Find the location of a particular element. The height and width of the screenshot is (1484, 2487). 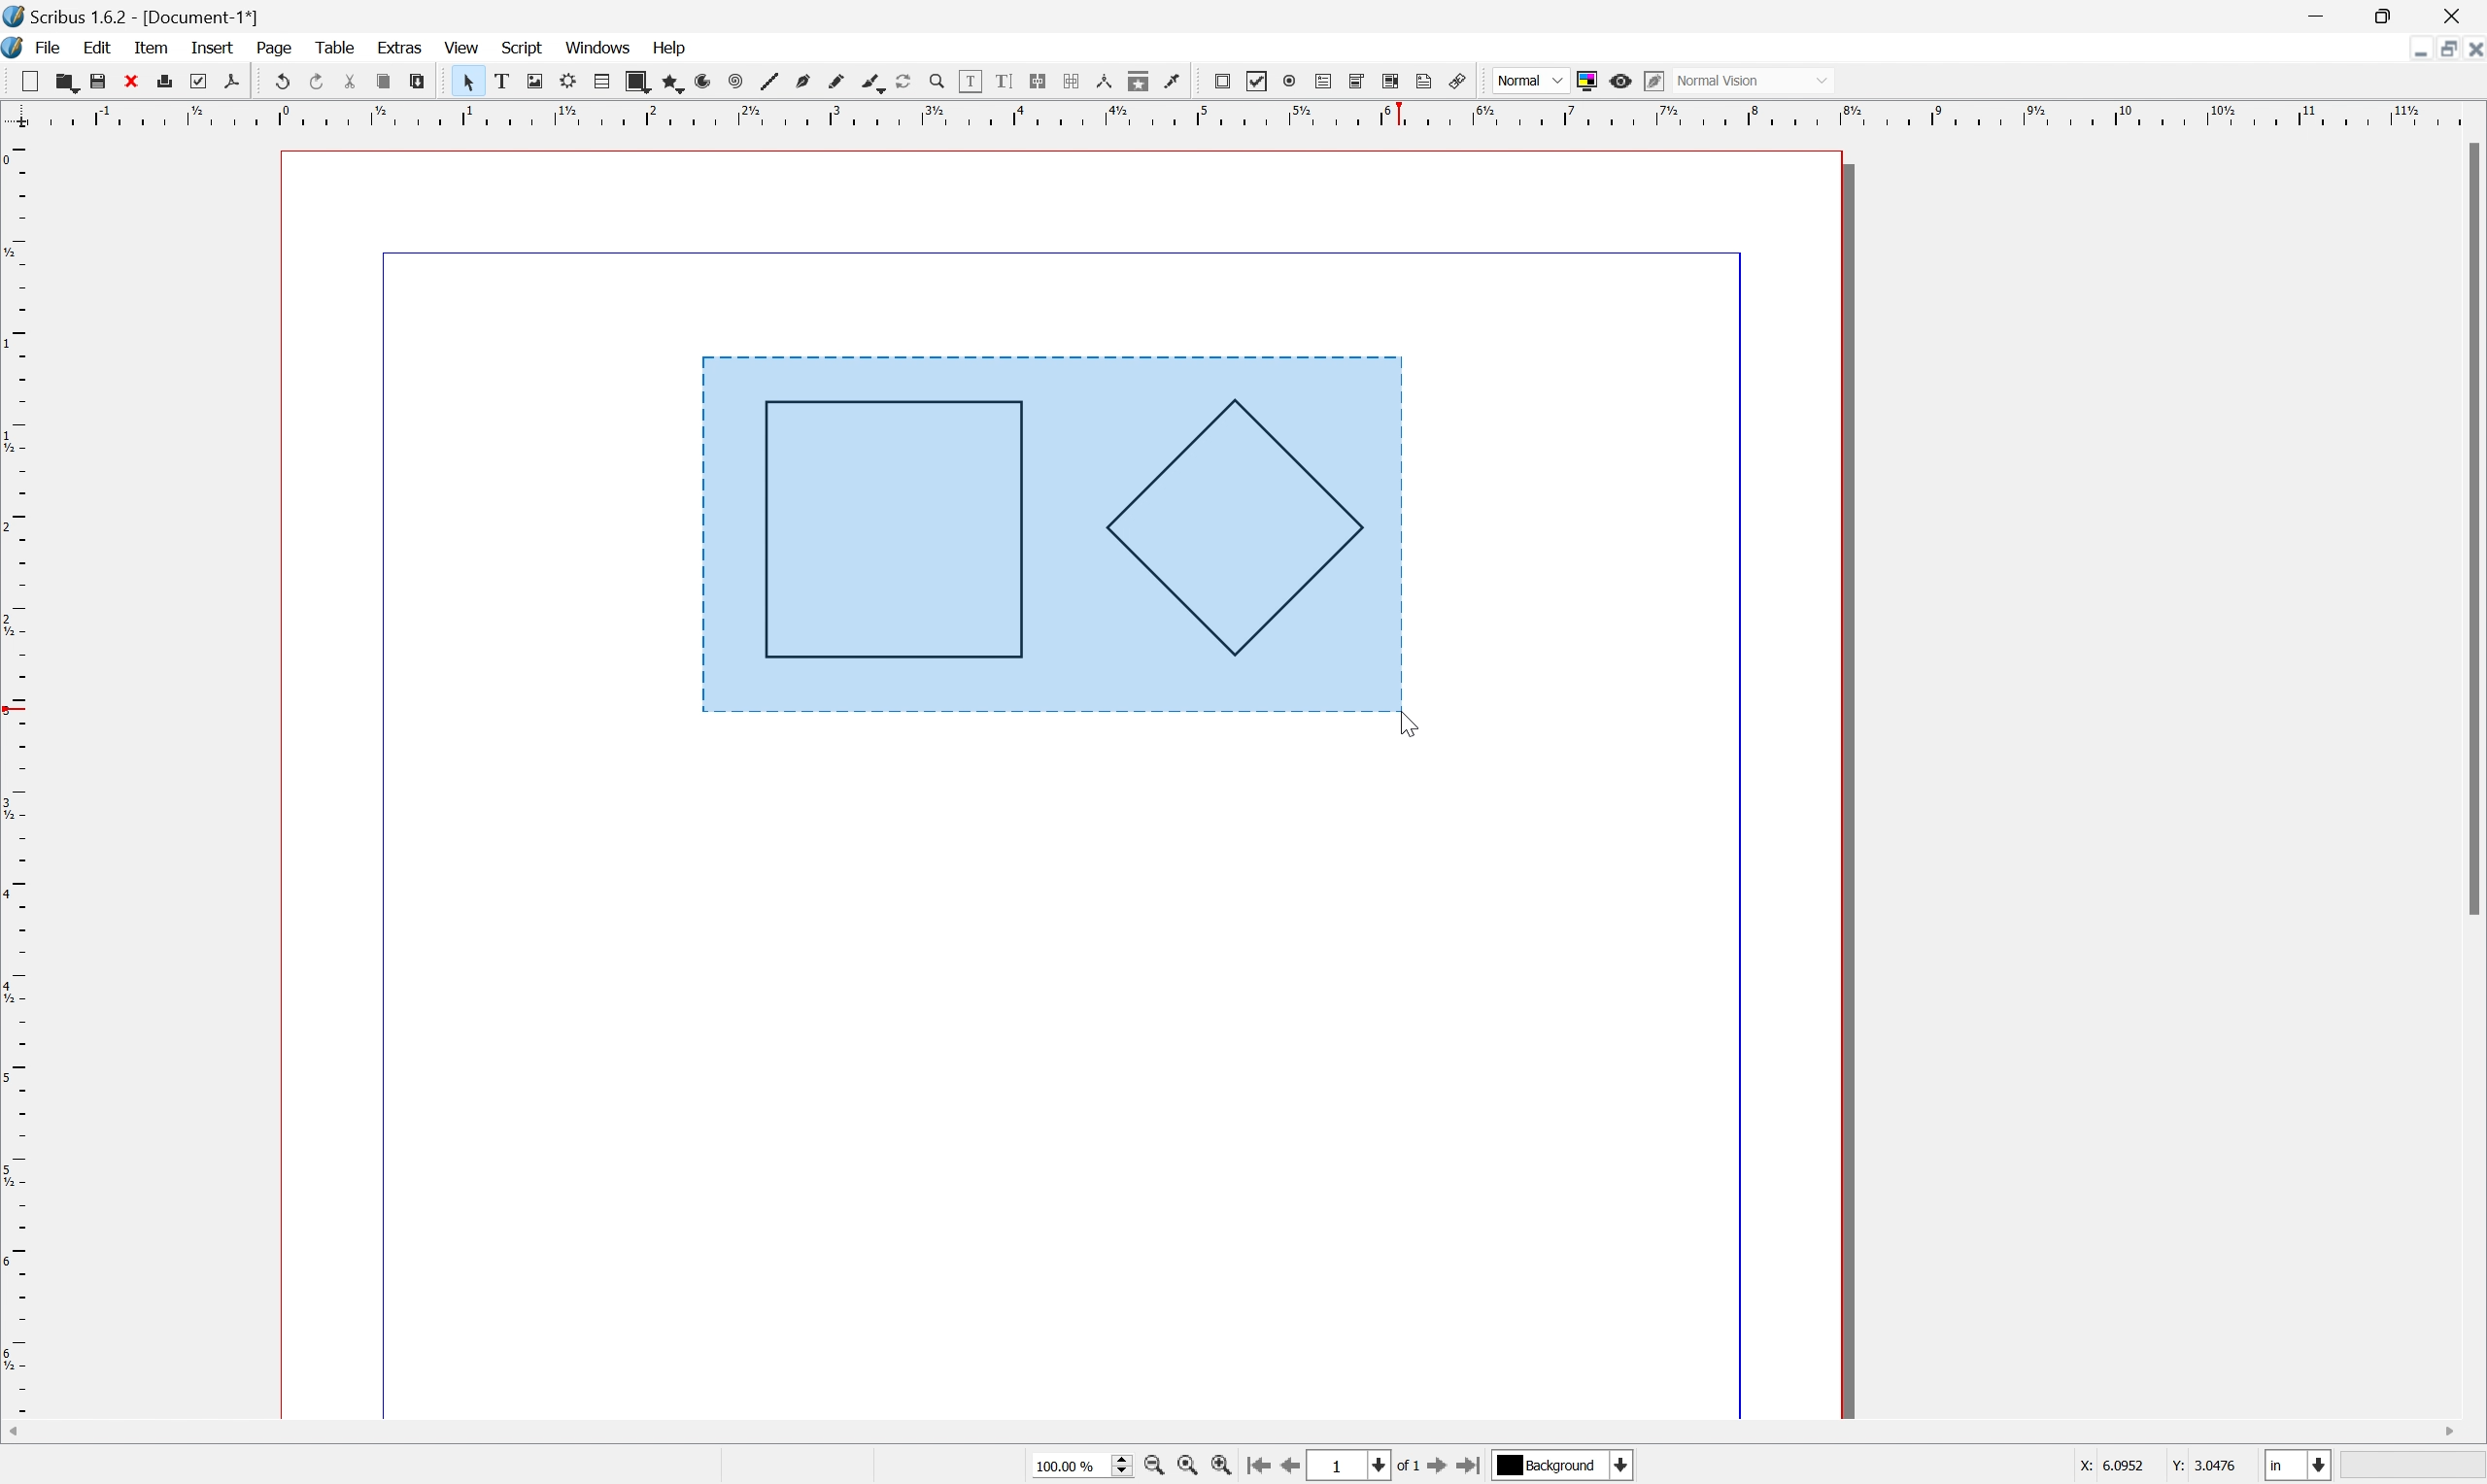

script is located at coordinates (522, 46).